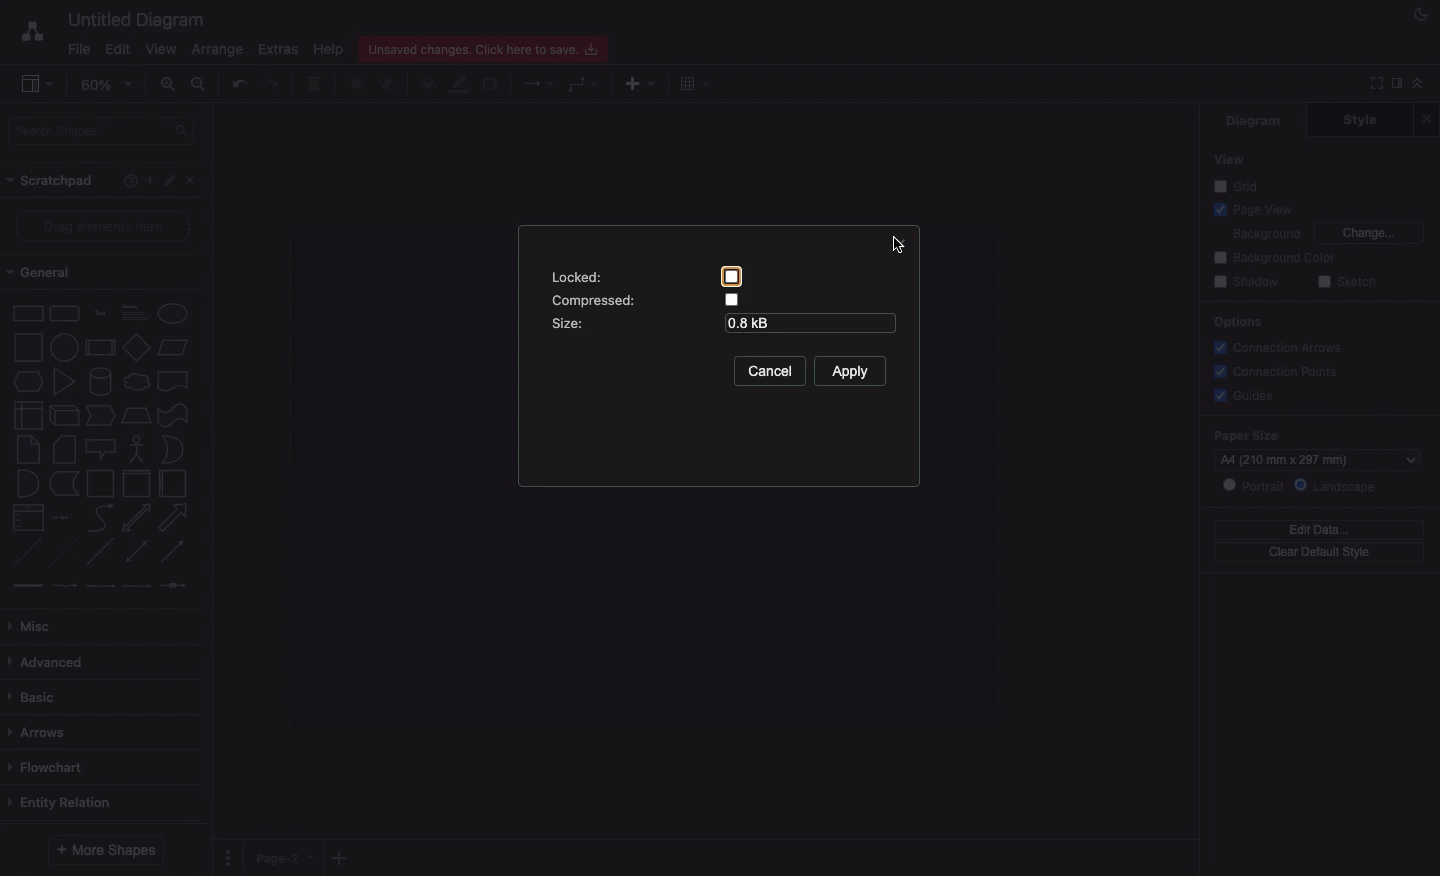 The height and width of the screenshot is (876, 1440). Describe the element at coordinates (1317, 434) in the screenshot. I see `Paper size` at that location.